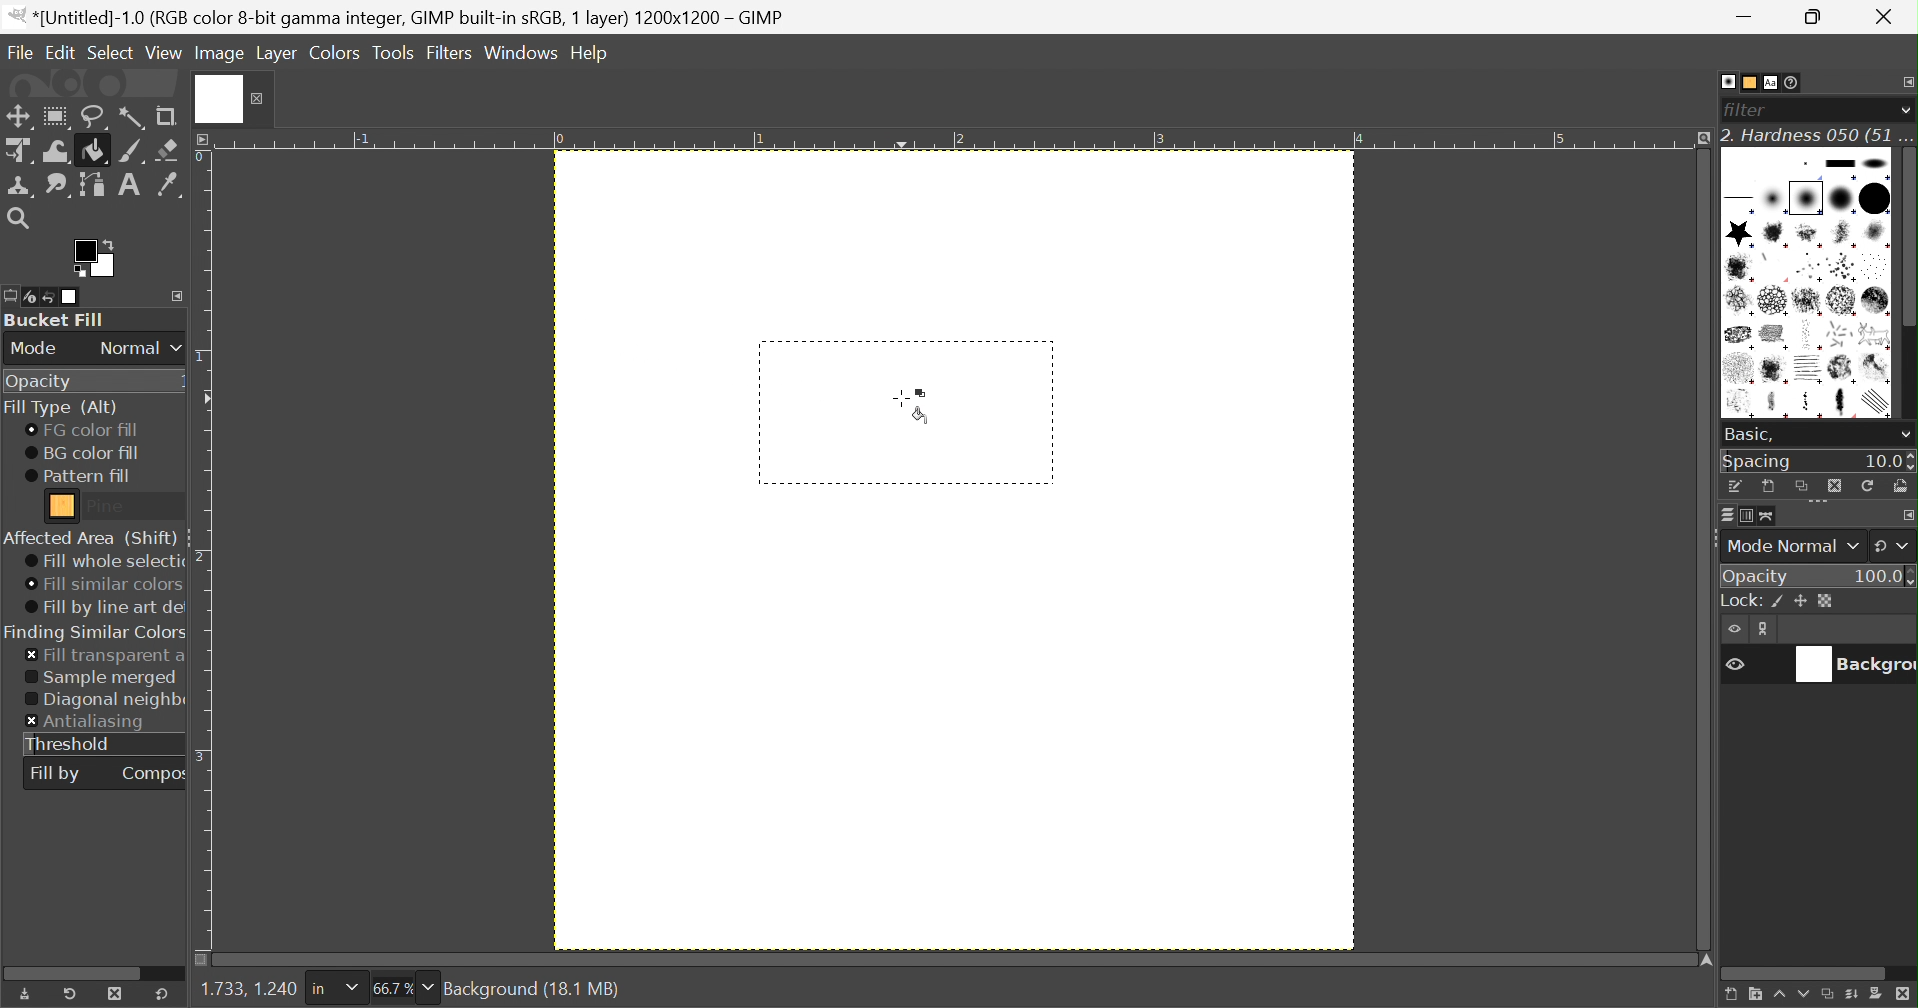  I want to click on Confetti, so click(1840, 334).